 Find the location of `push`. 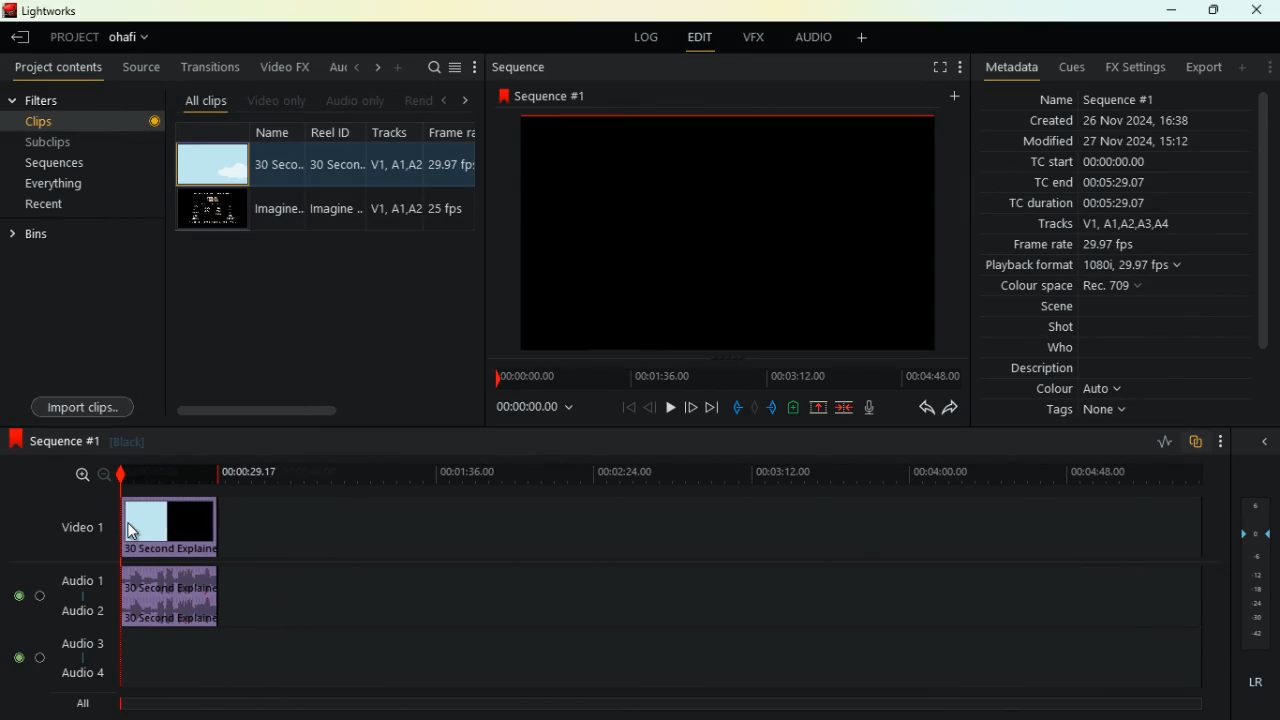

push is located at coordinates (771, 409).